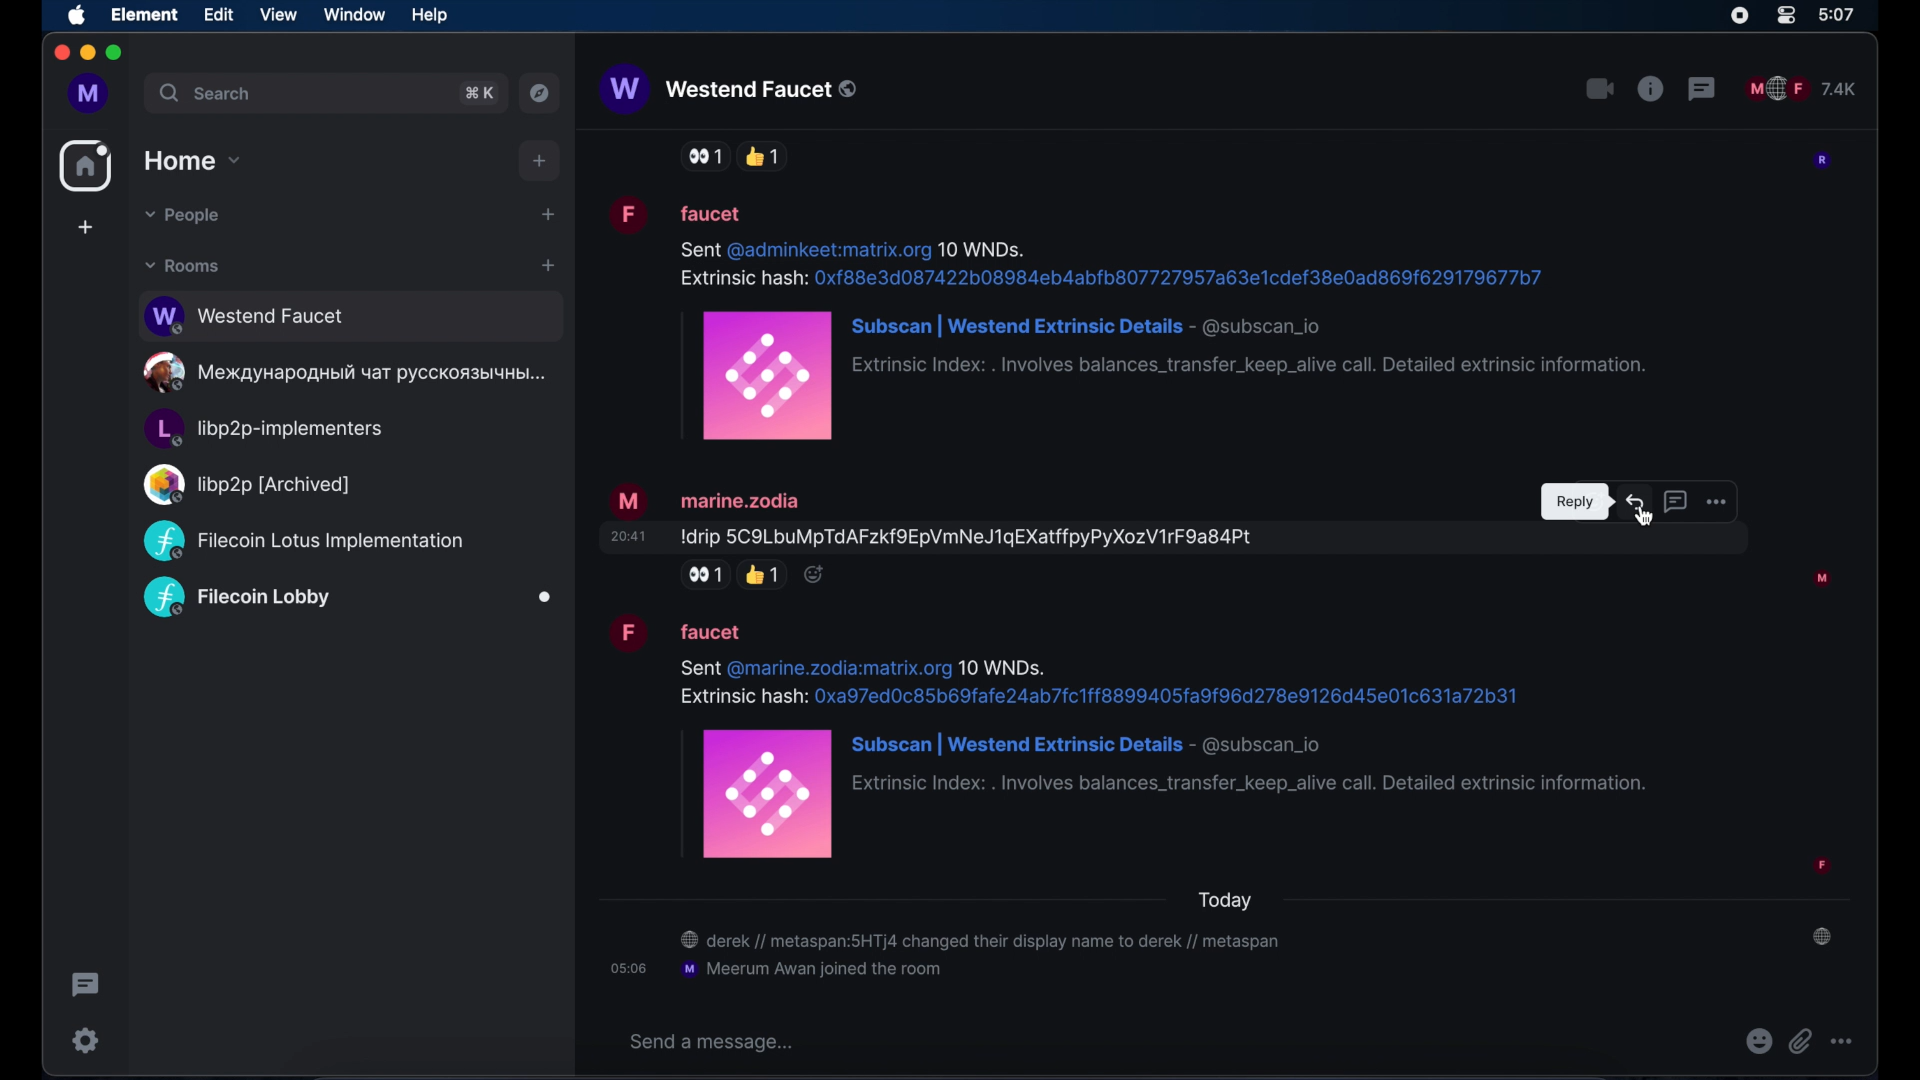 The height and width of the screenshot is (1080, 1920). What do you see at coordinates (348, 599) in the screenshot?
I see `public room` at bounding box center [348, 599].